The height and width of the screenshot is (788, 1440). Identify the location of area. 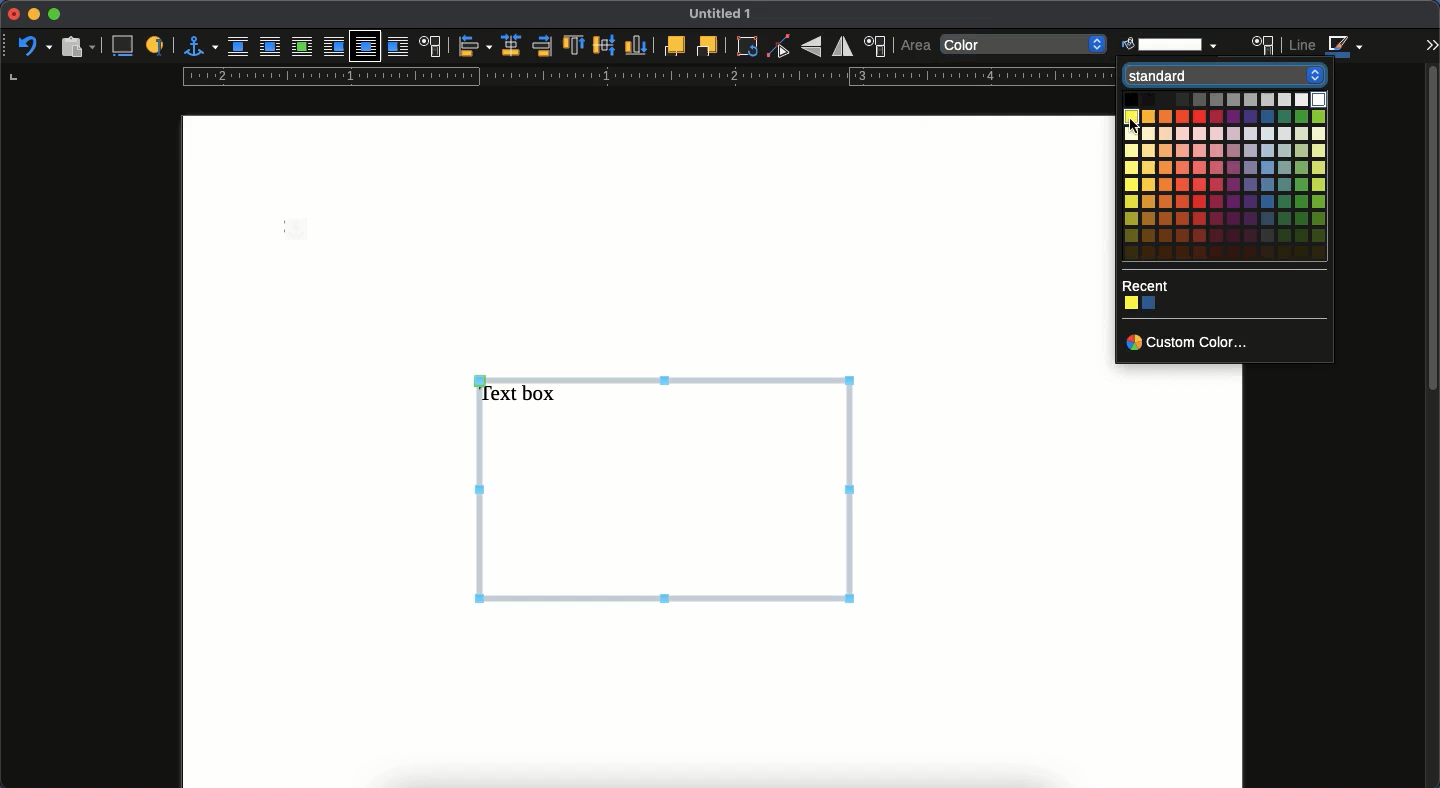
(916, 45).